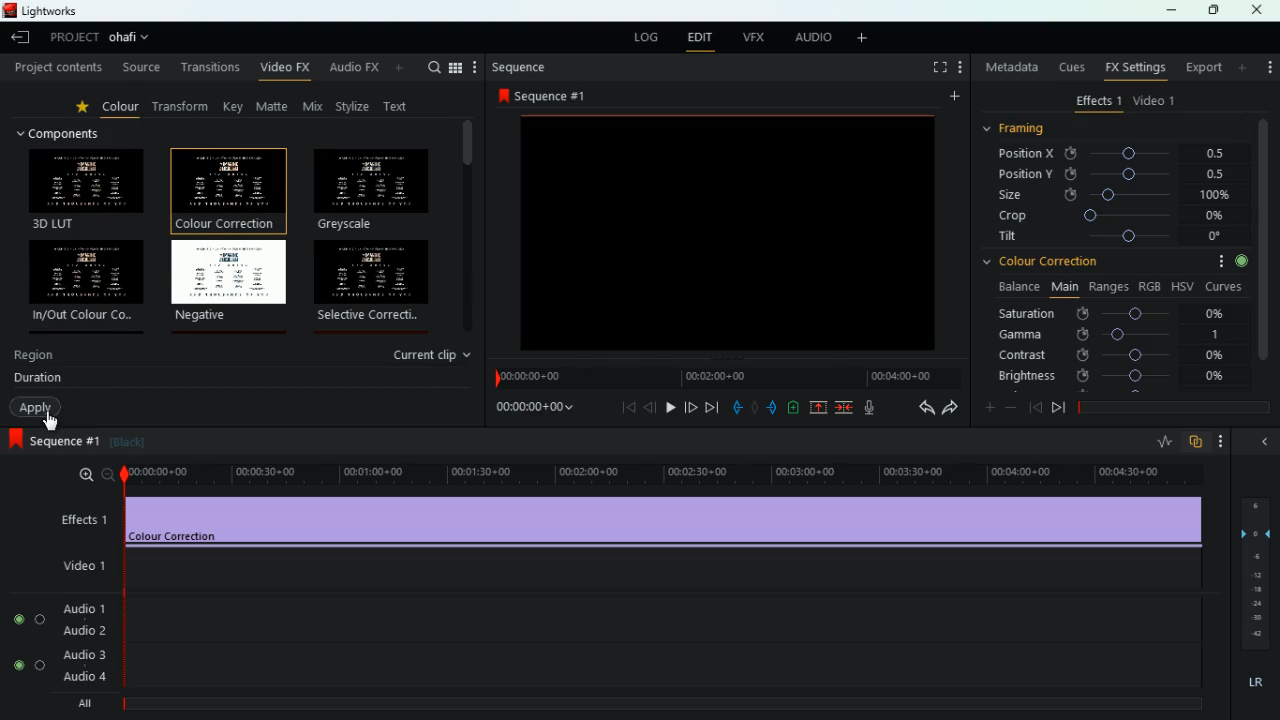 Image resolution: width=1280 pixels, height=720 pixels. I want to click on time, so click(726, 377).